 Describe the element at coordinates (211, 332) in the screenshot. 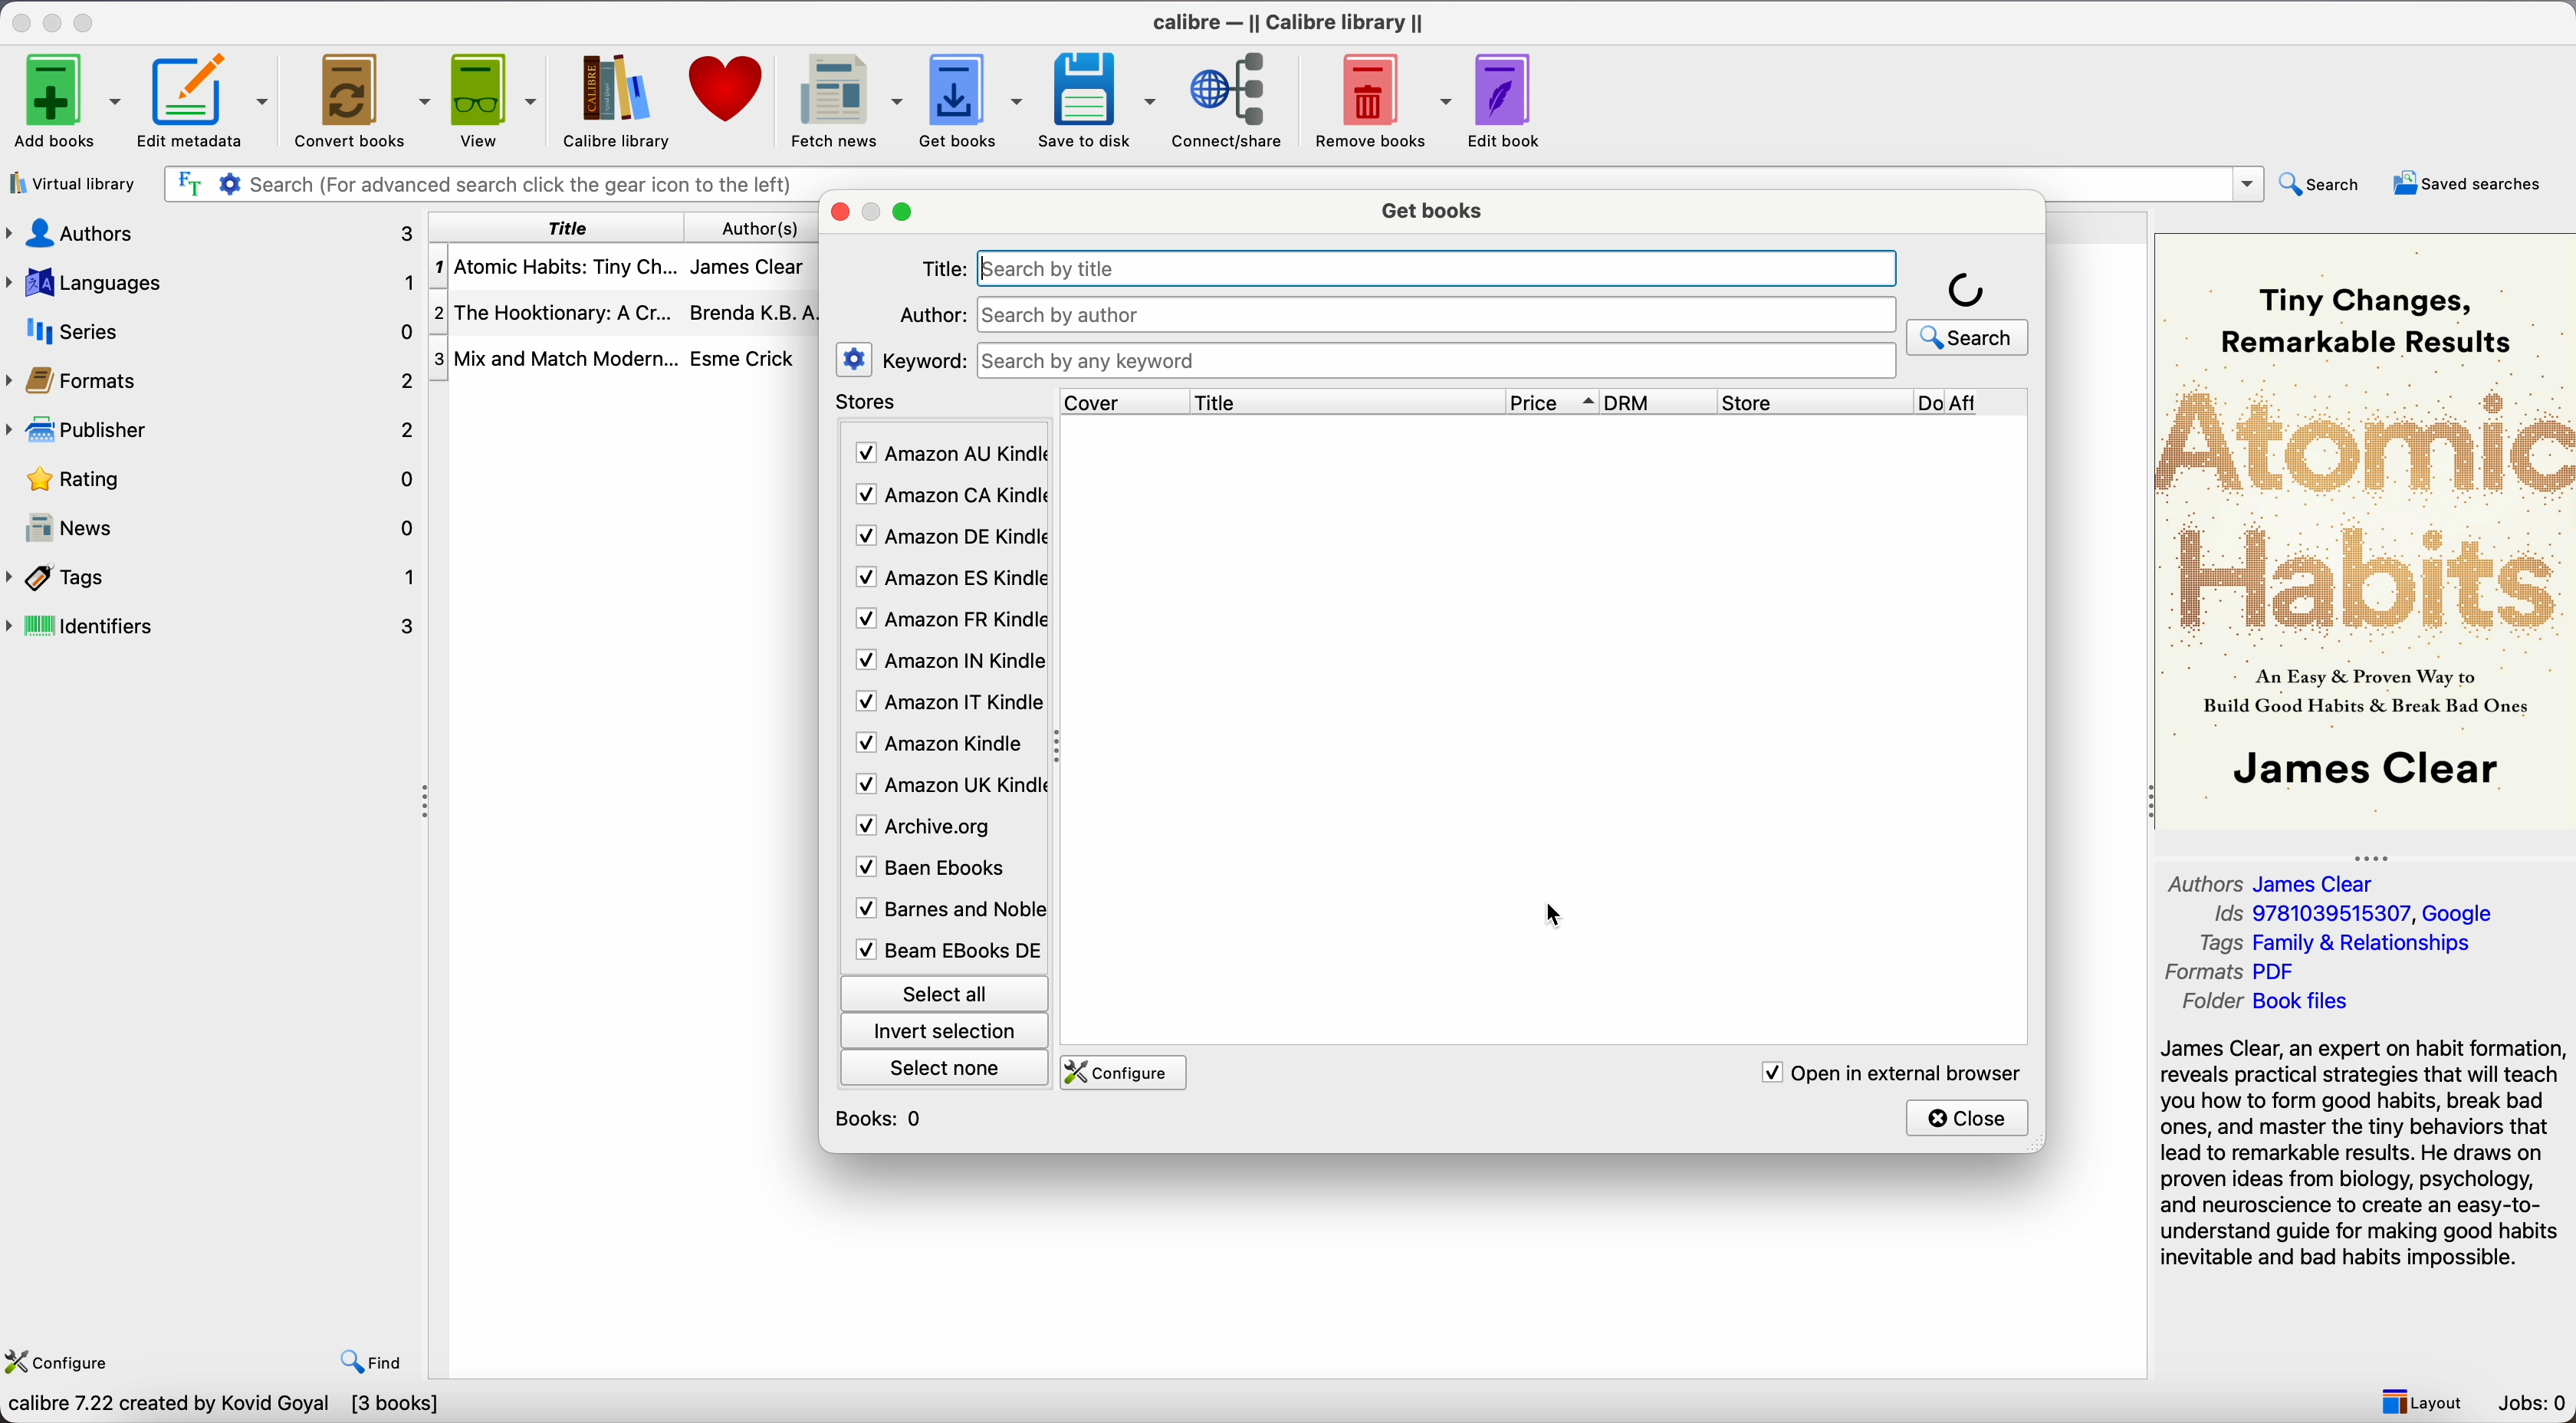

I see `series` at that location.